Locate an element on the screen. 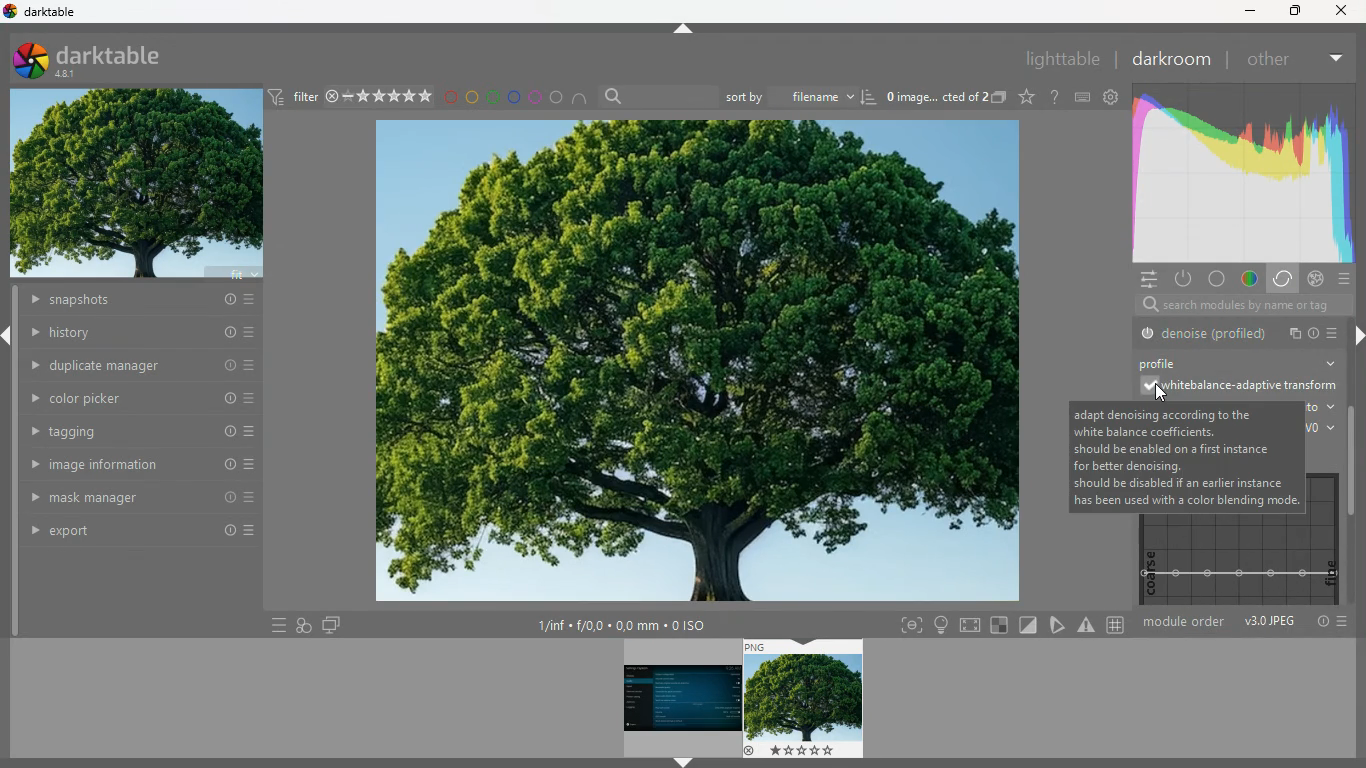 This screenshot has height=768, width=1366. hashtag is located at coordinates (1116, 623).